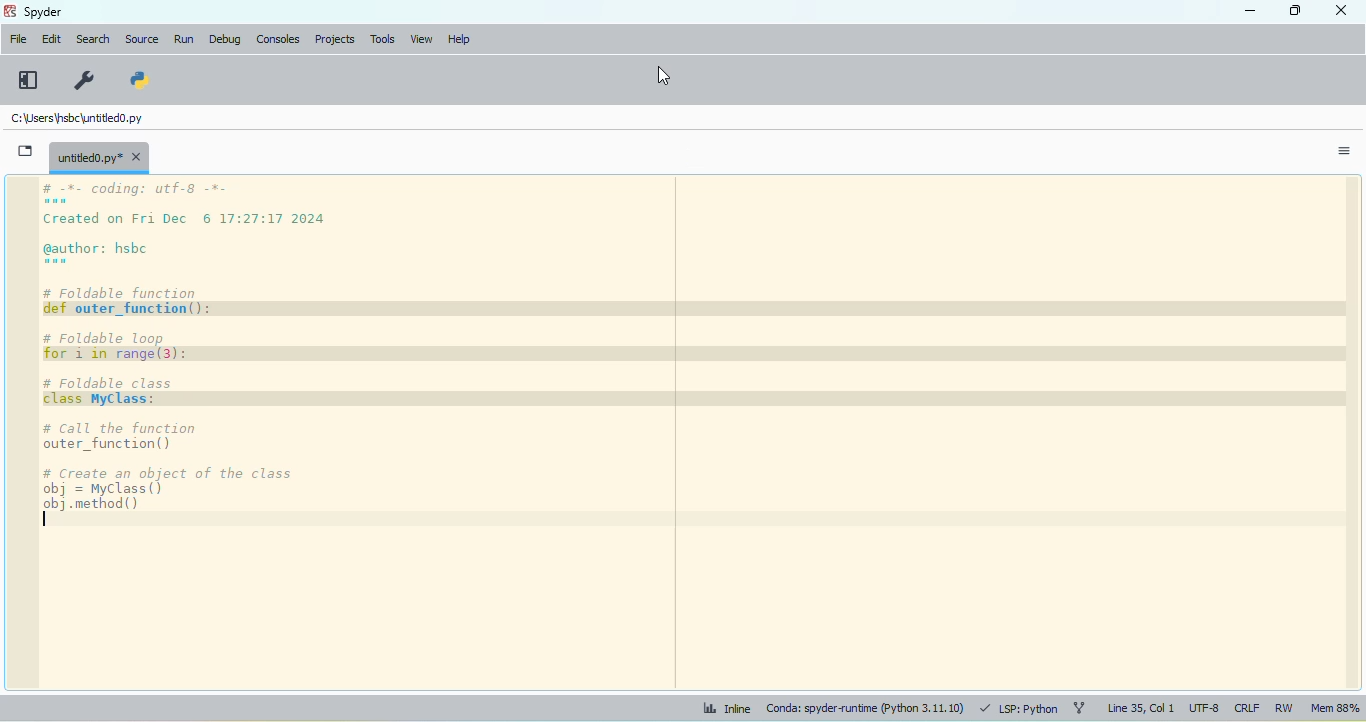  I want to click on run, so click(184, 40).